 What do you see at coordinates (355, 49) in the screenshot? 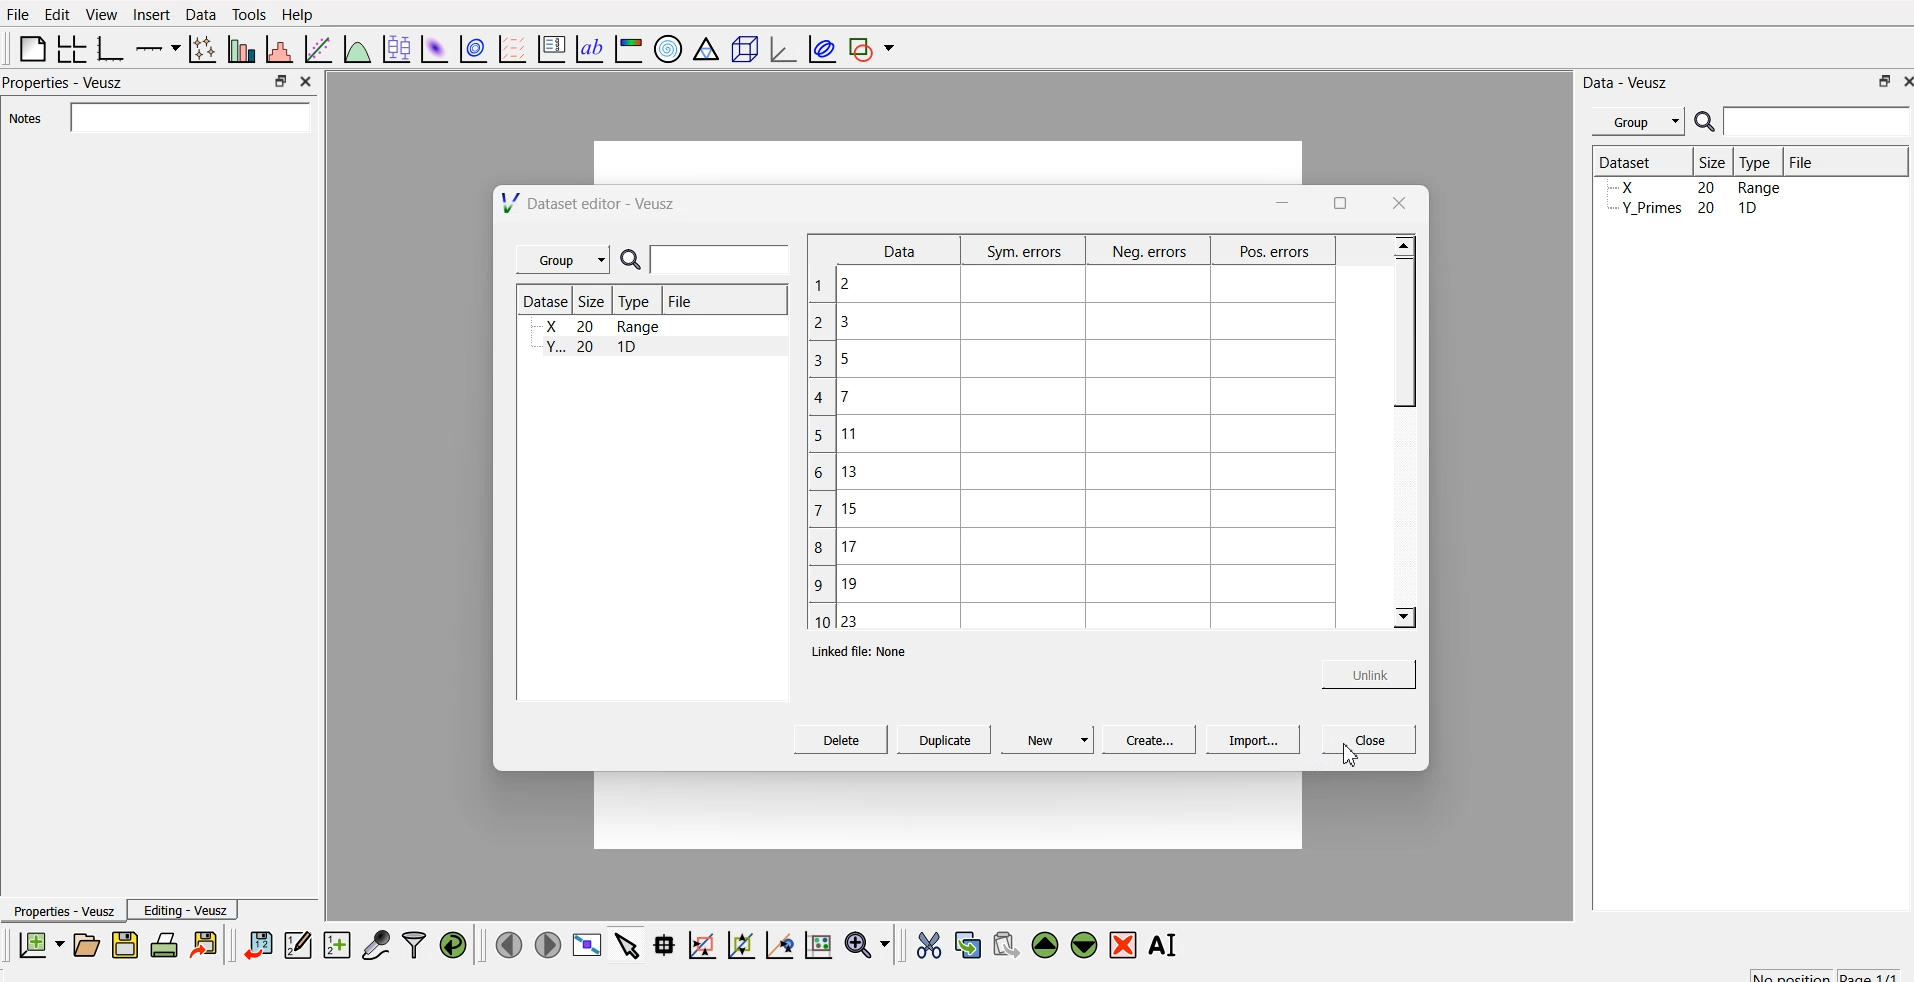
I see `plot function` at bounding box center [355, 49].